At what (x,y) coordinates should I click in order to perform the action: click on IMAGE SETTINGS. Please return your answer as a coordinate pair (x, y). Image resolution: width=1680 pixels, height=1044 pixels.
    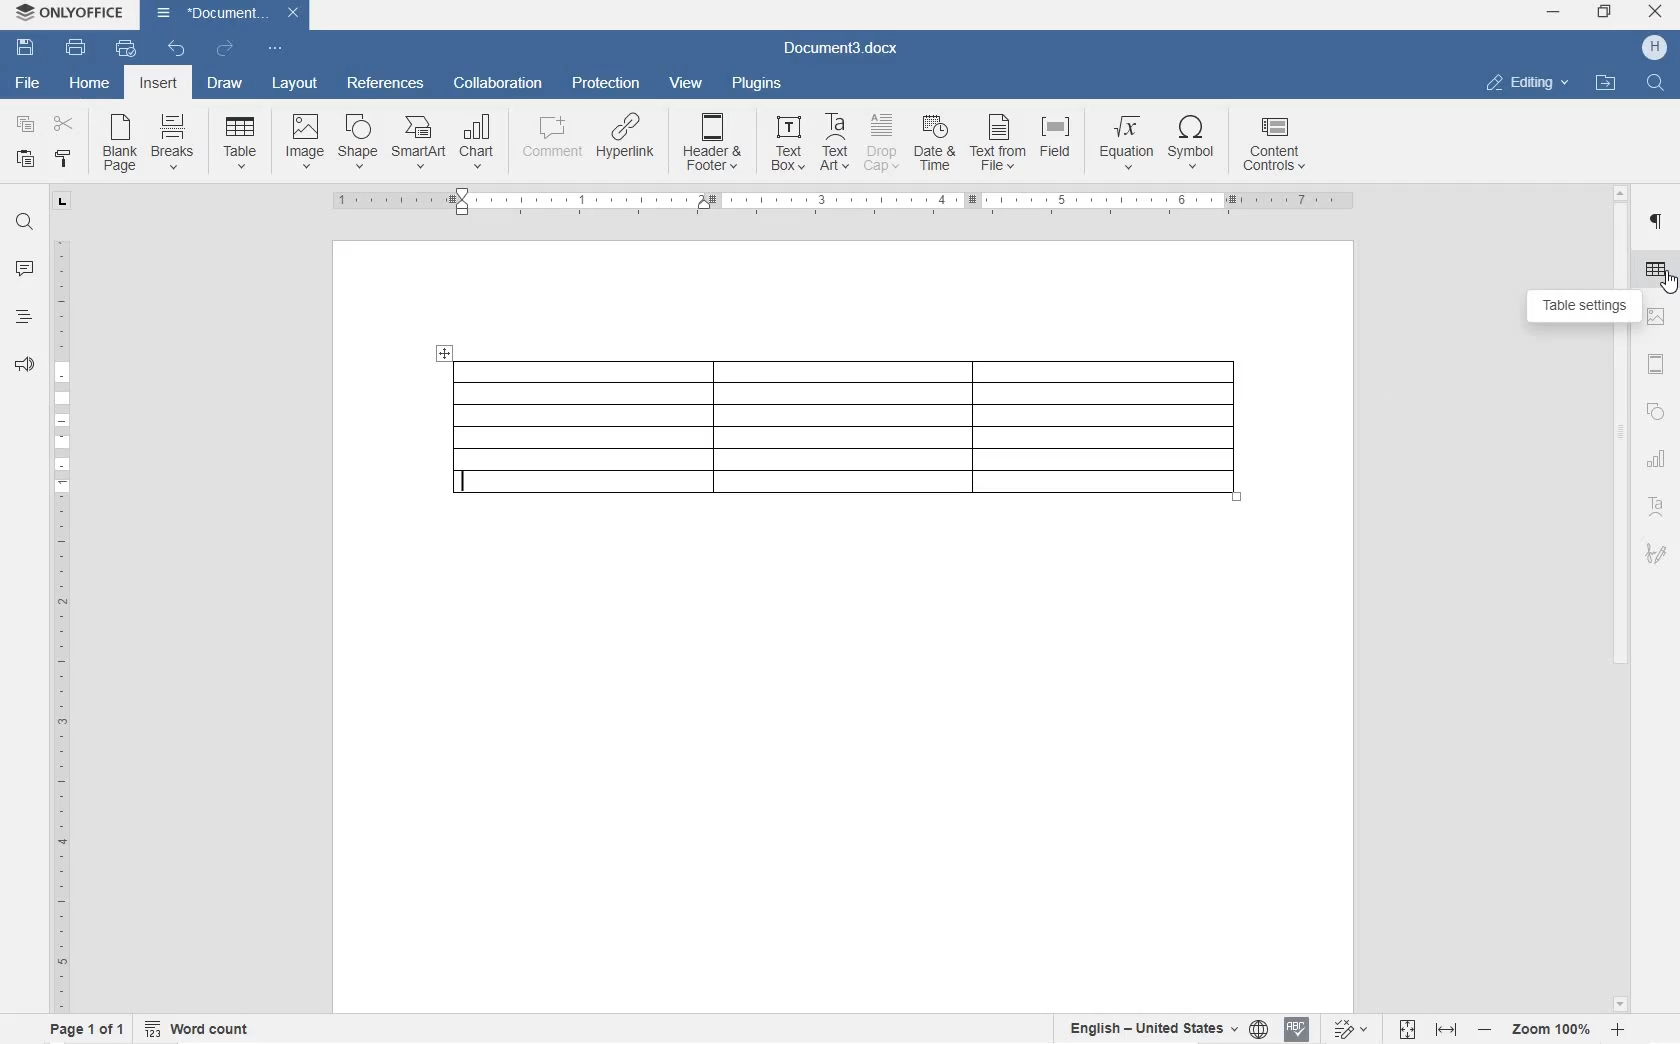
    Looking at the image, I should click on (1658, 318).